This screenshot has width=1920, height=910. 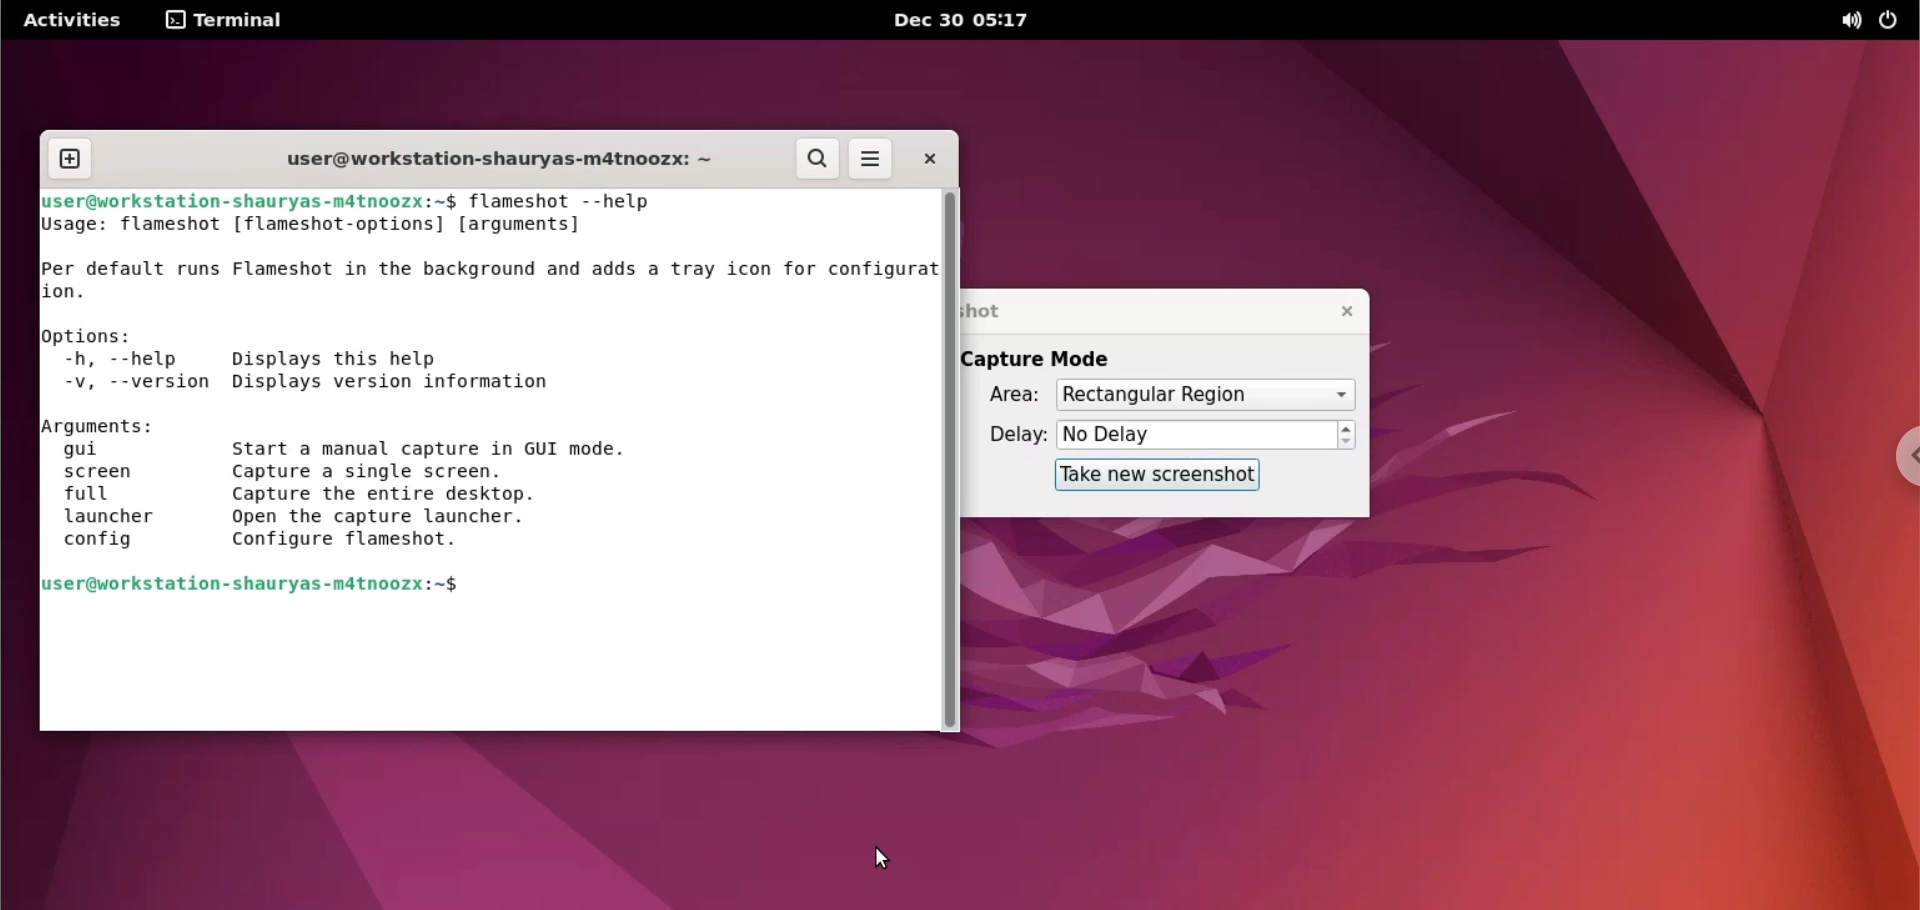 What do you see at coordinates (107, 495) in the screenshot?
I see `full ` at bounding box center [107, 495].